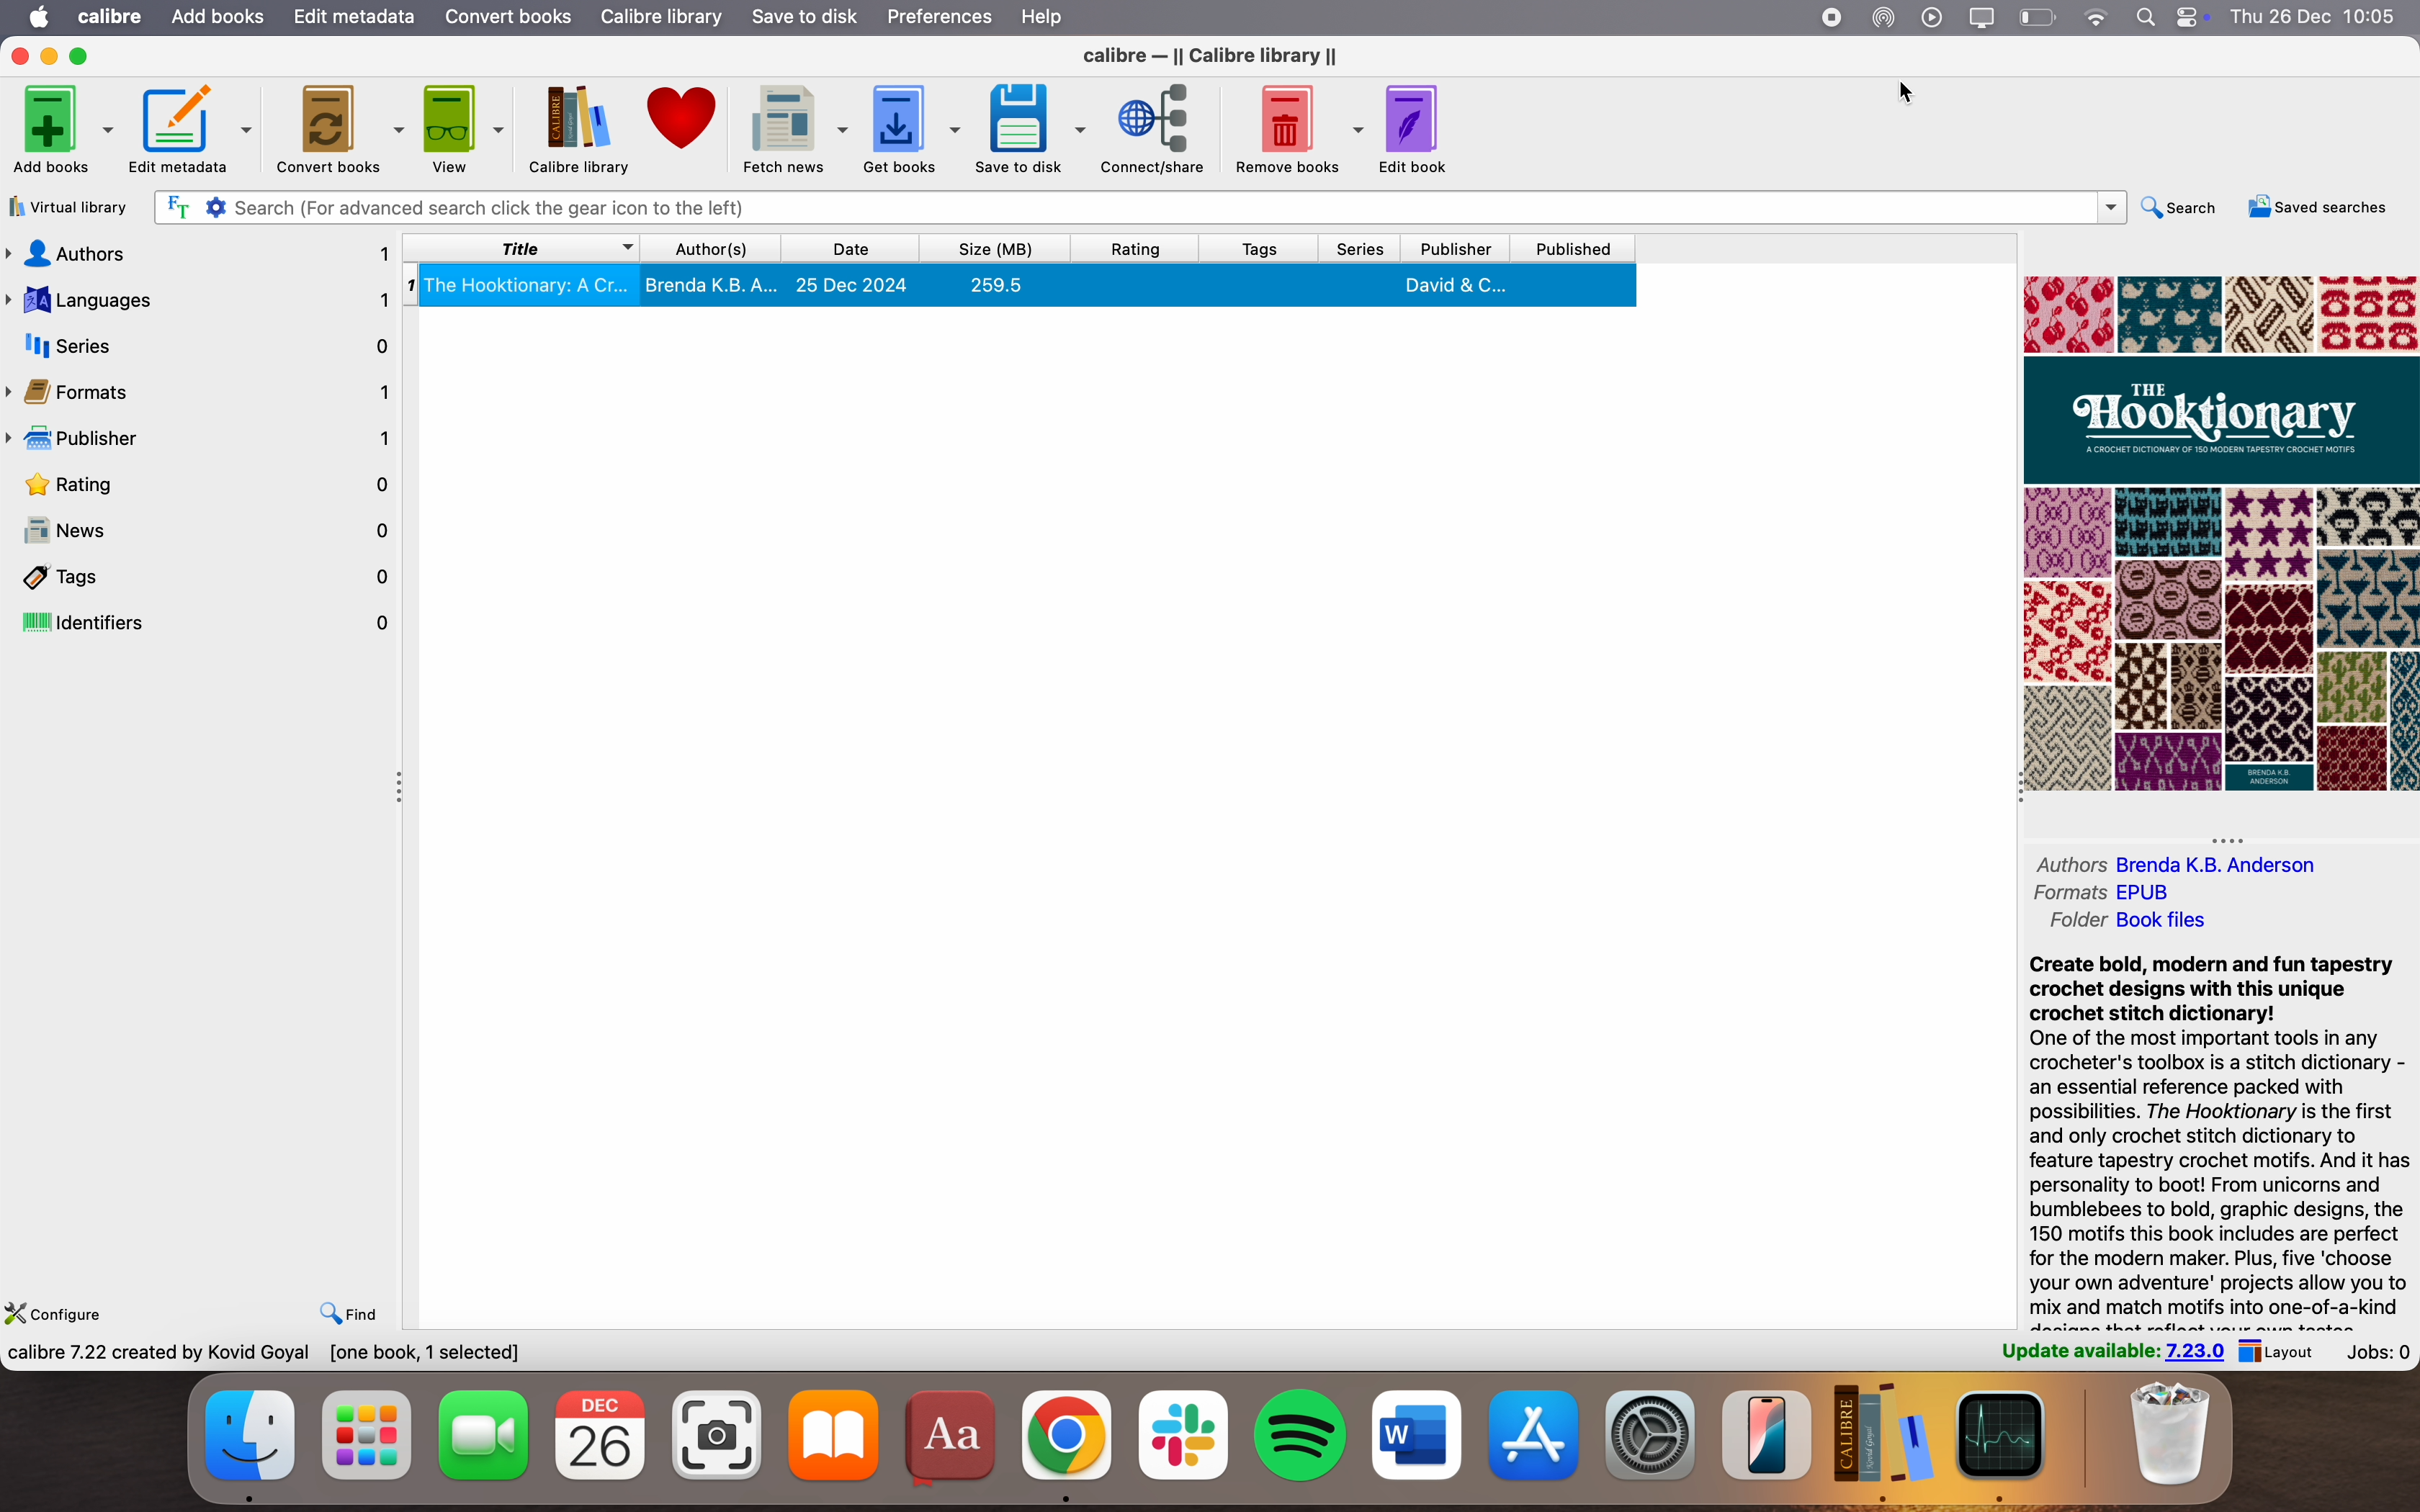  Describe the element at coordinates (2039, 17) in the screenshot. I see `battery` at that location.